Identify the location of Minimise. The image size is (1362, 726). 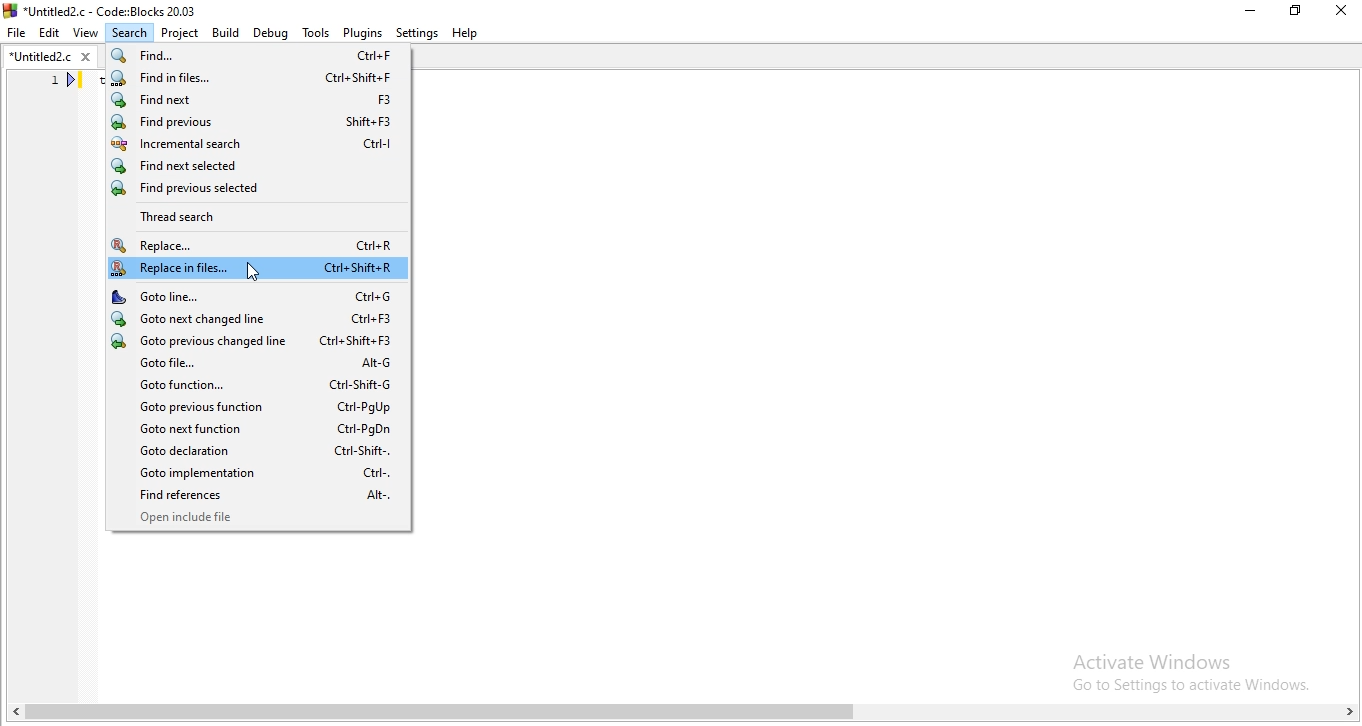
(1250, 14).